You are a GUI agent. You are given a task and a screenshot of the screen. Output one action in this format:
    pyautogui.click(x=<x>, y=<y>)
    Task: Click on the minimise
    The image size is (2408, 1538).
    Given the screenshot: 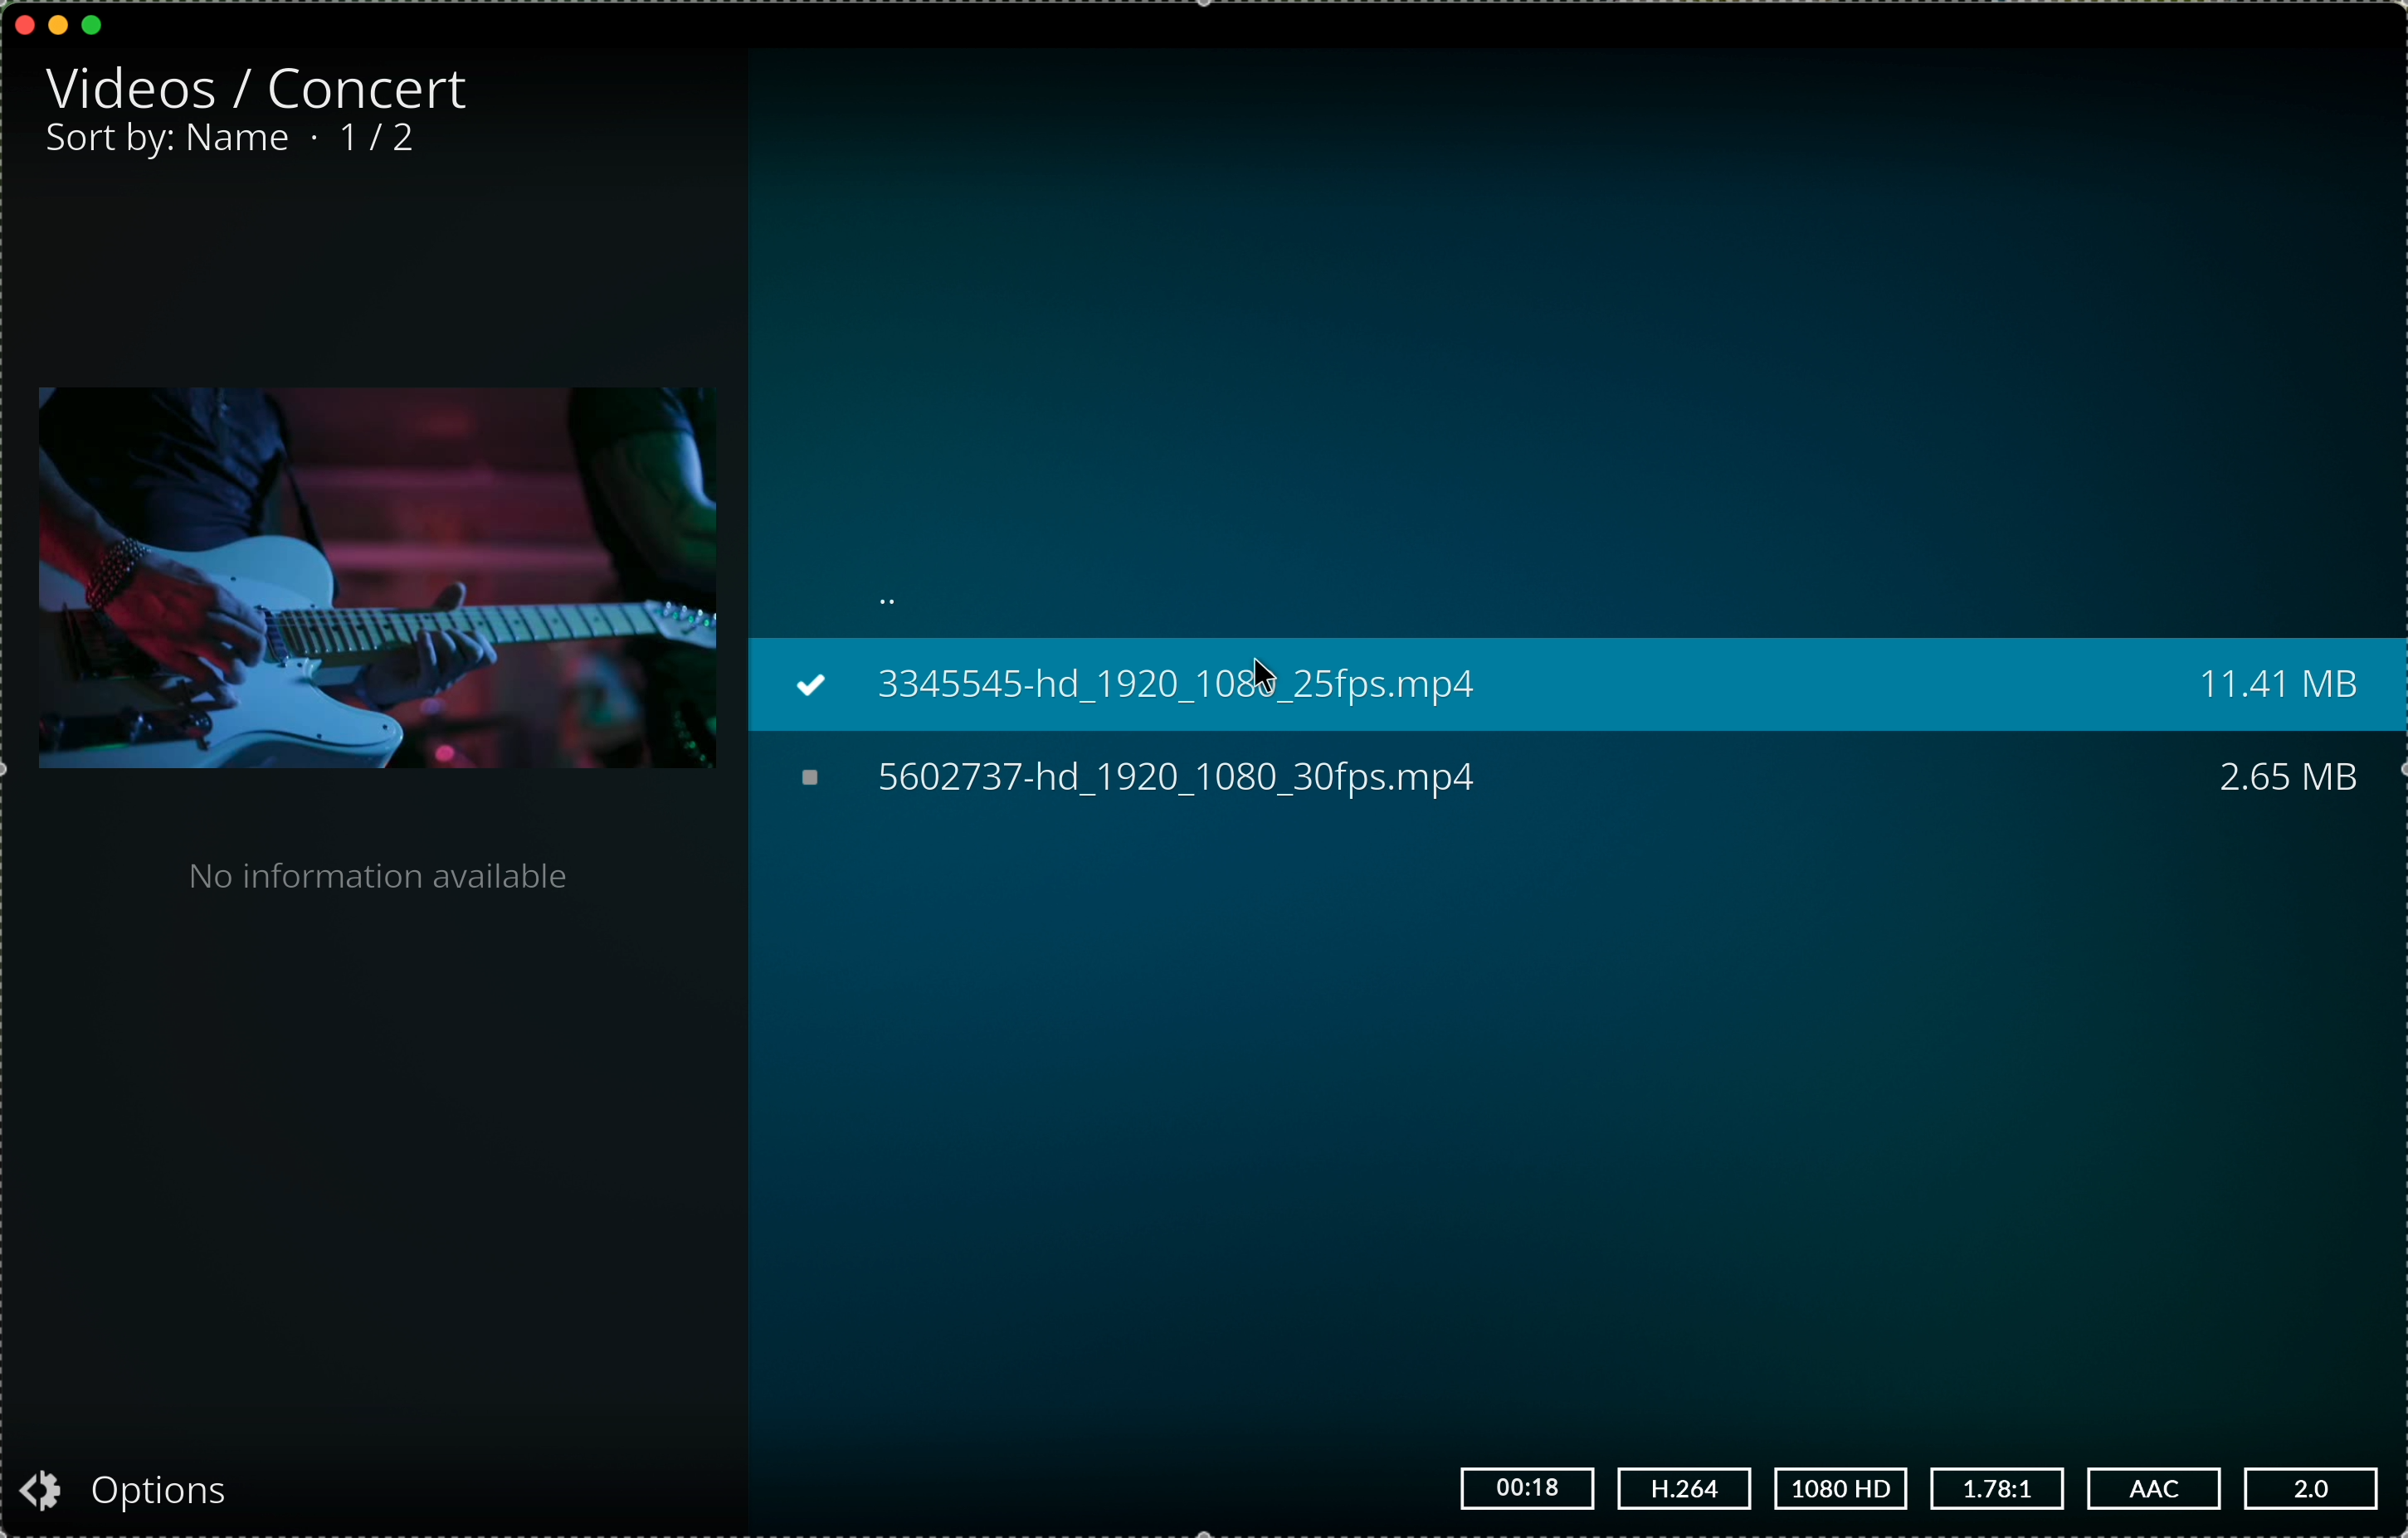 What is the action you would take?
    pyautogui.click(x=58, y=22)
    